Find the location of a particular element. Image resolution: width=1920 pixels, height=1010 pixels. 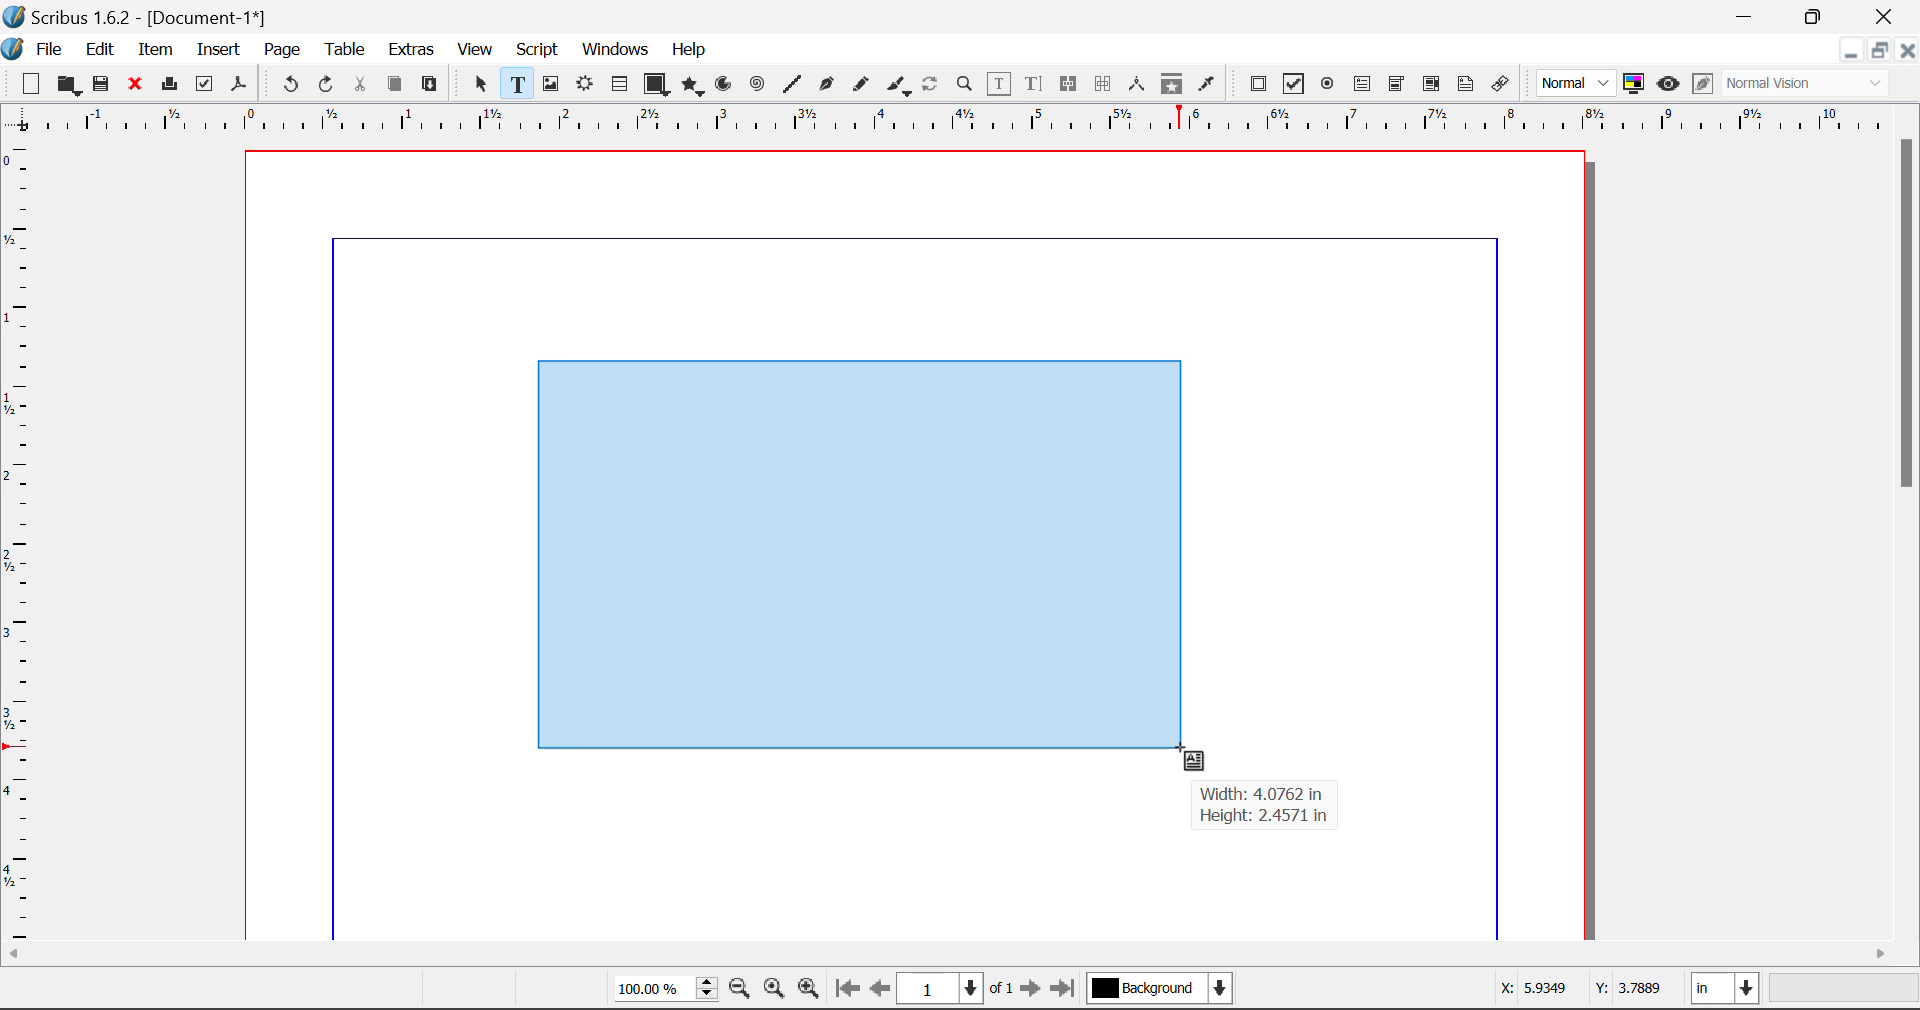

Freehand Line is located at coordinates (859, 85).